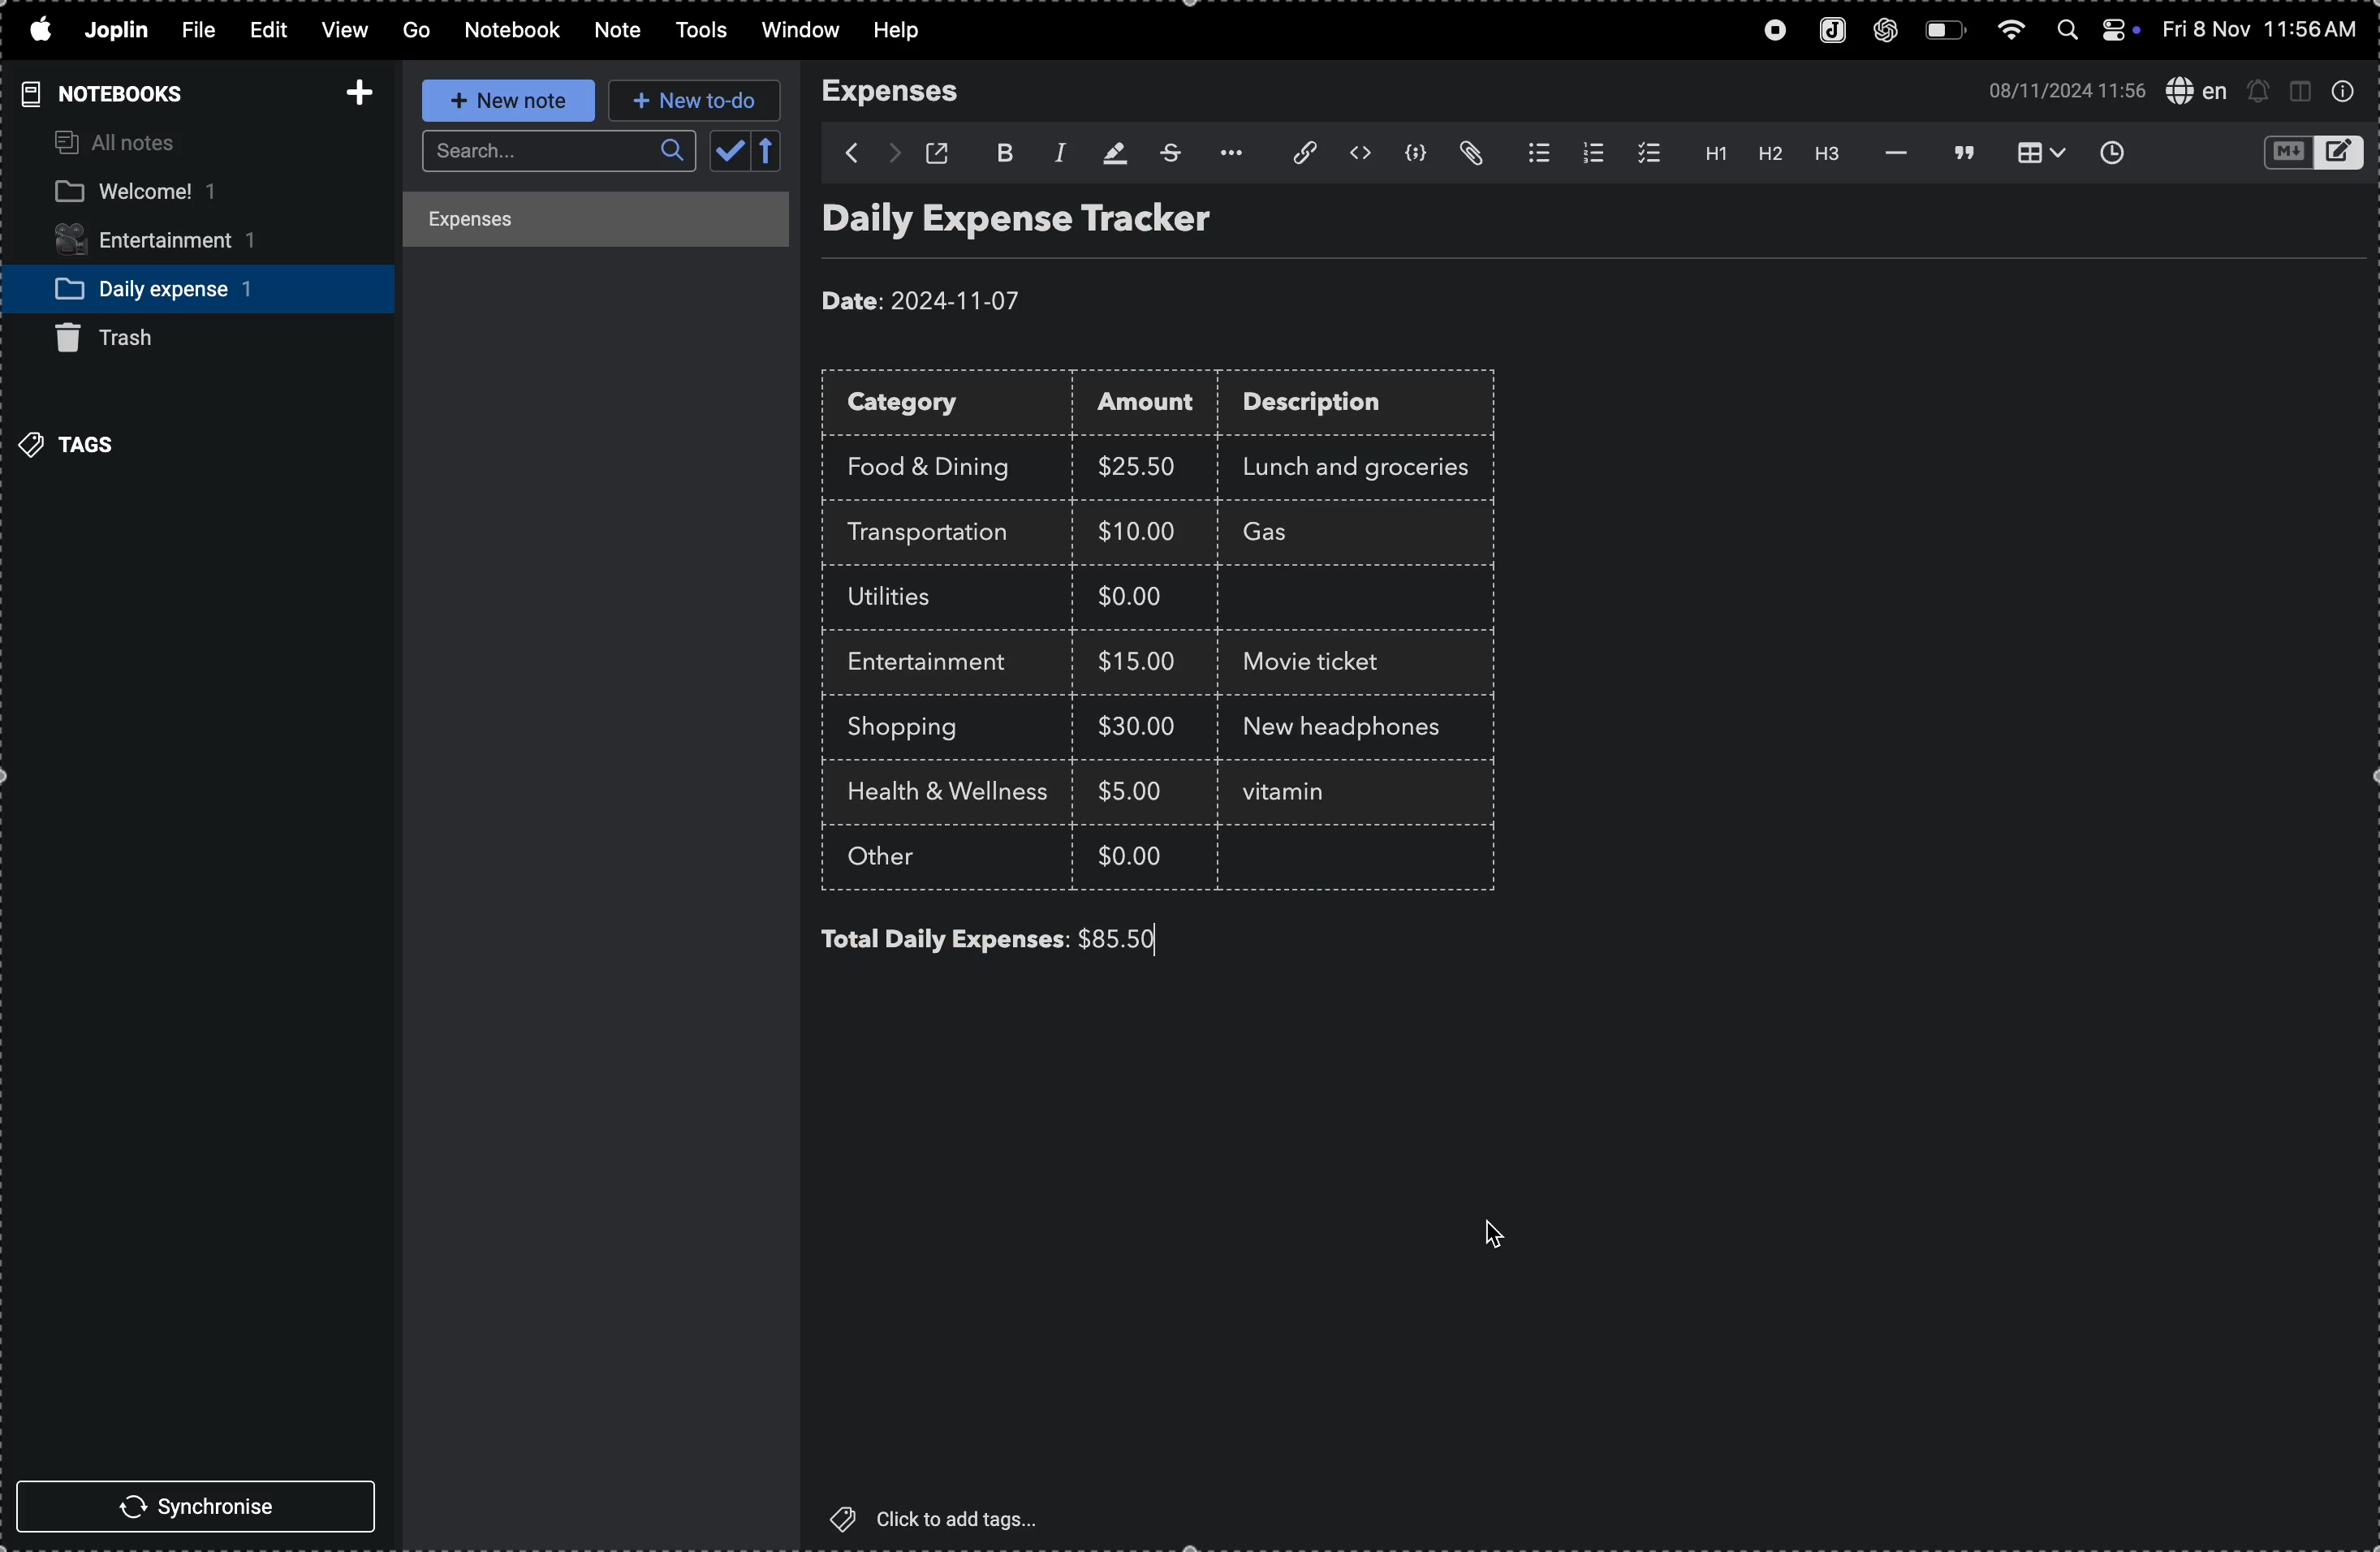 This screenshot has width=2380, height=1552. I want to click on $15.00, so click(1138, 660).